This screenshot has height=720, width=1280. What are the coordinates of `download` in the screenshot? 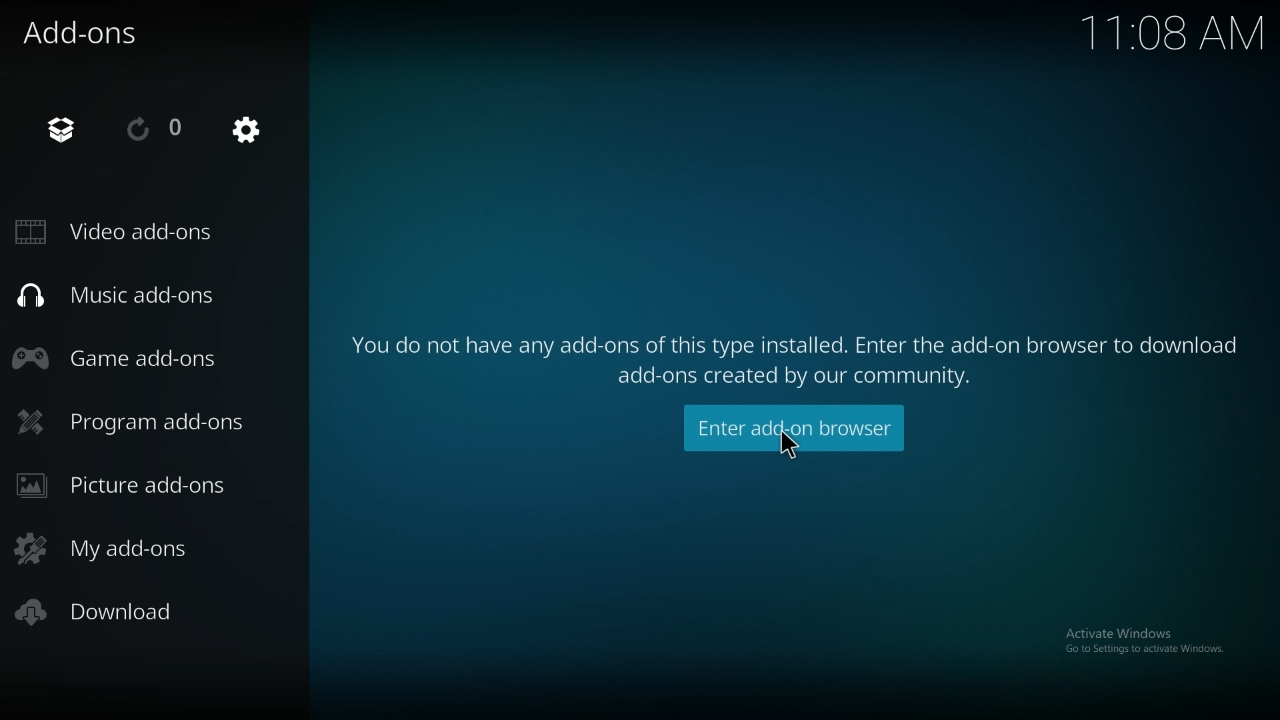 It's located at (105, 613).